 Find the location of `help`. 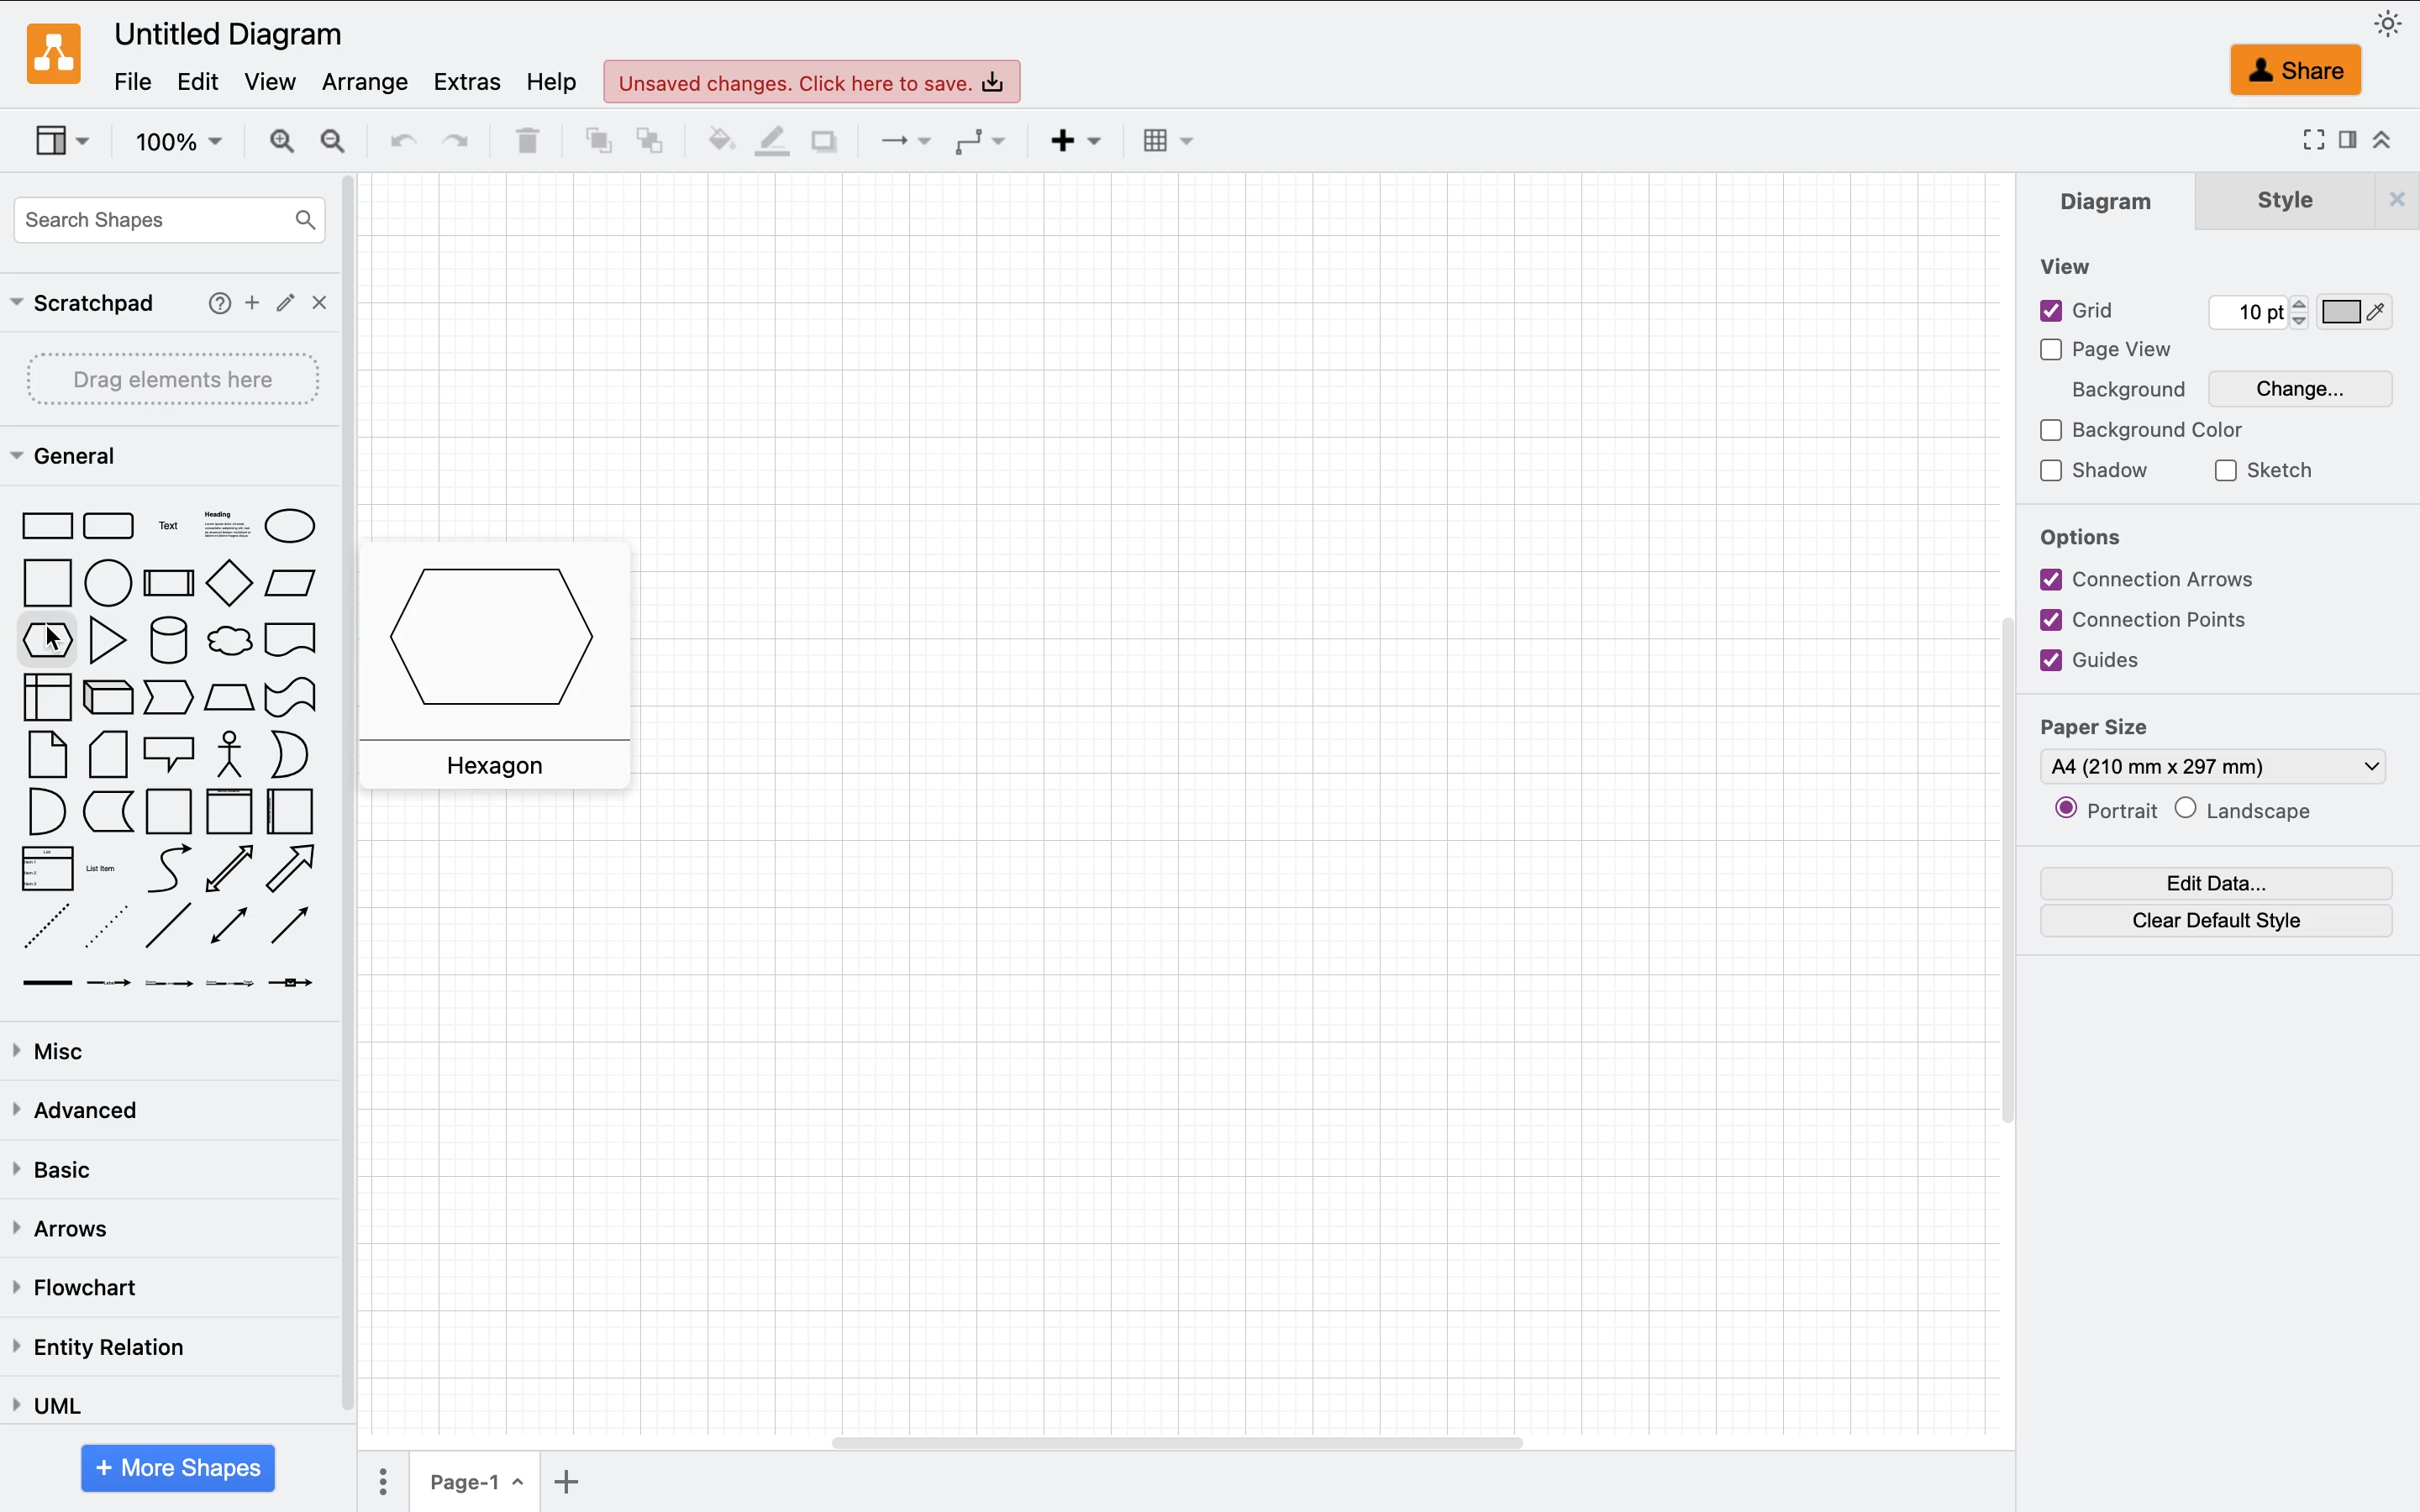

help is located at coordinates (213, 301).